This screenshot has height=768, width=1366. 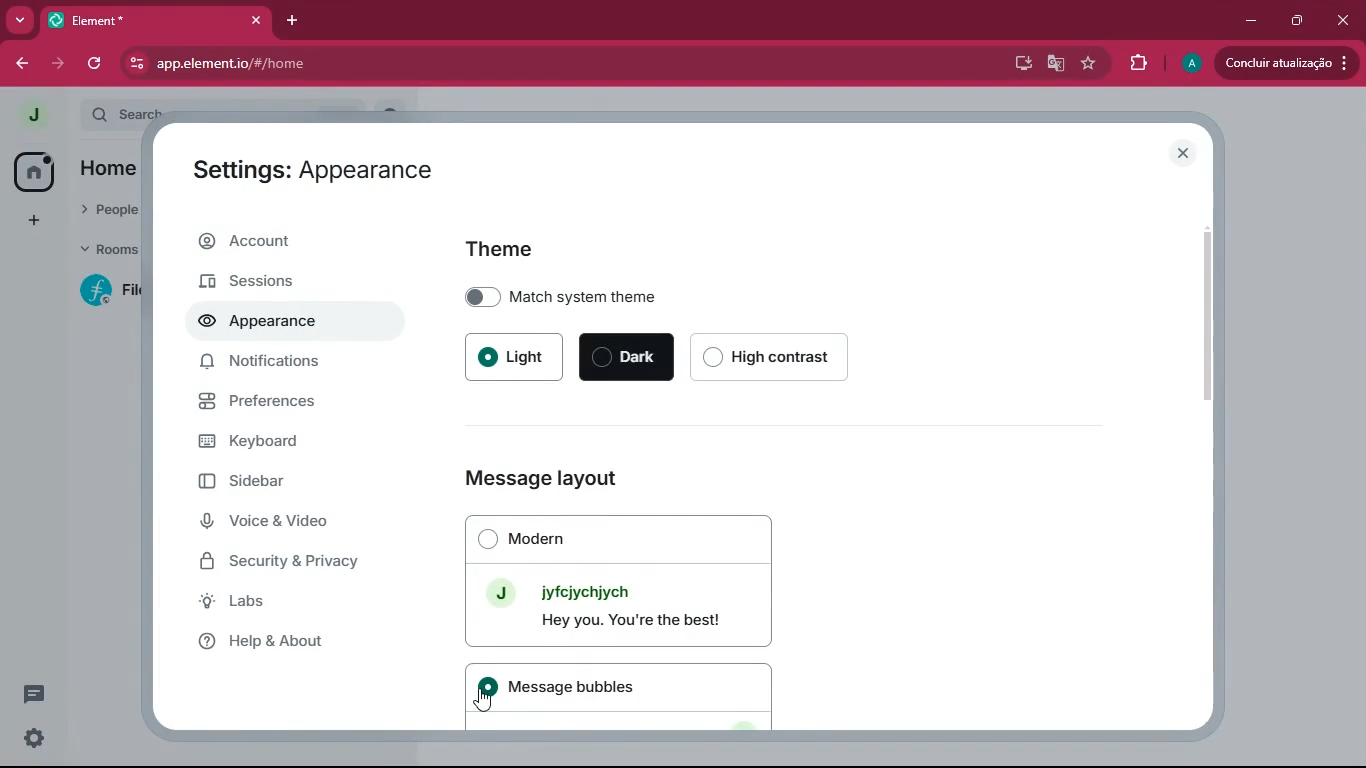 I want to click on Modern, so click(x=538, y=539).